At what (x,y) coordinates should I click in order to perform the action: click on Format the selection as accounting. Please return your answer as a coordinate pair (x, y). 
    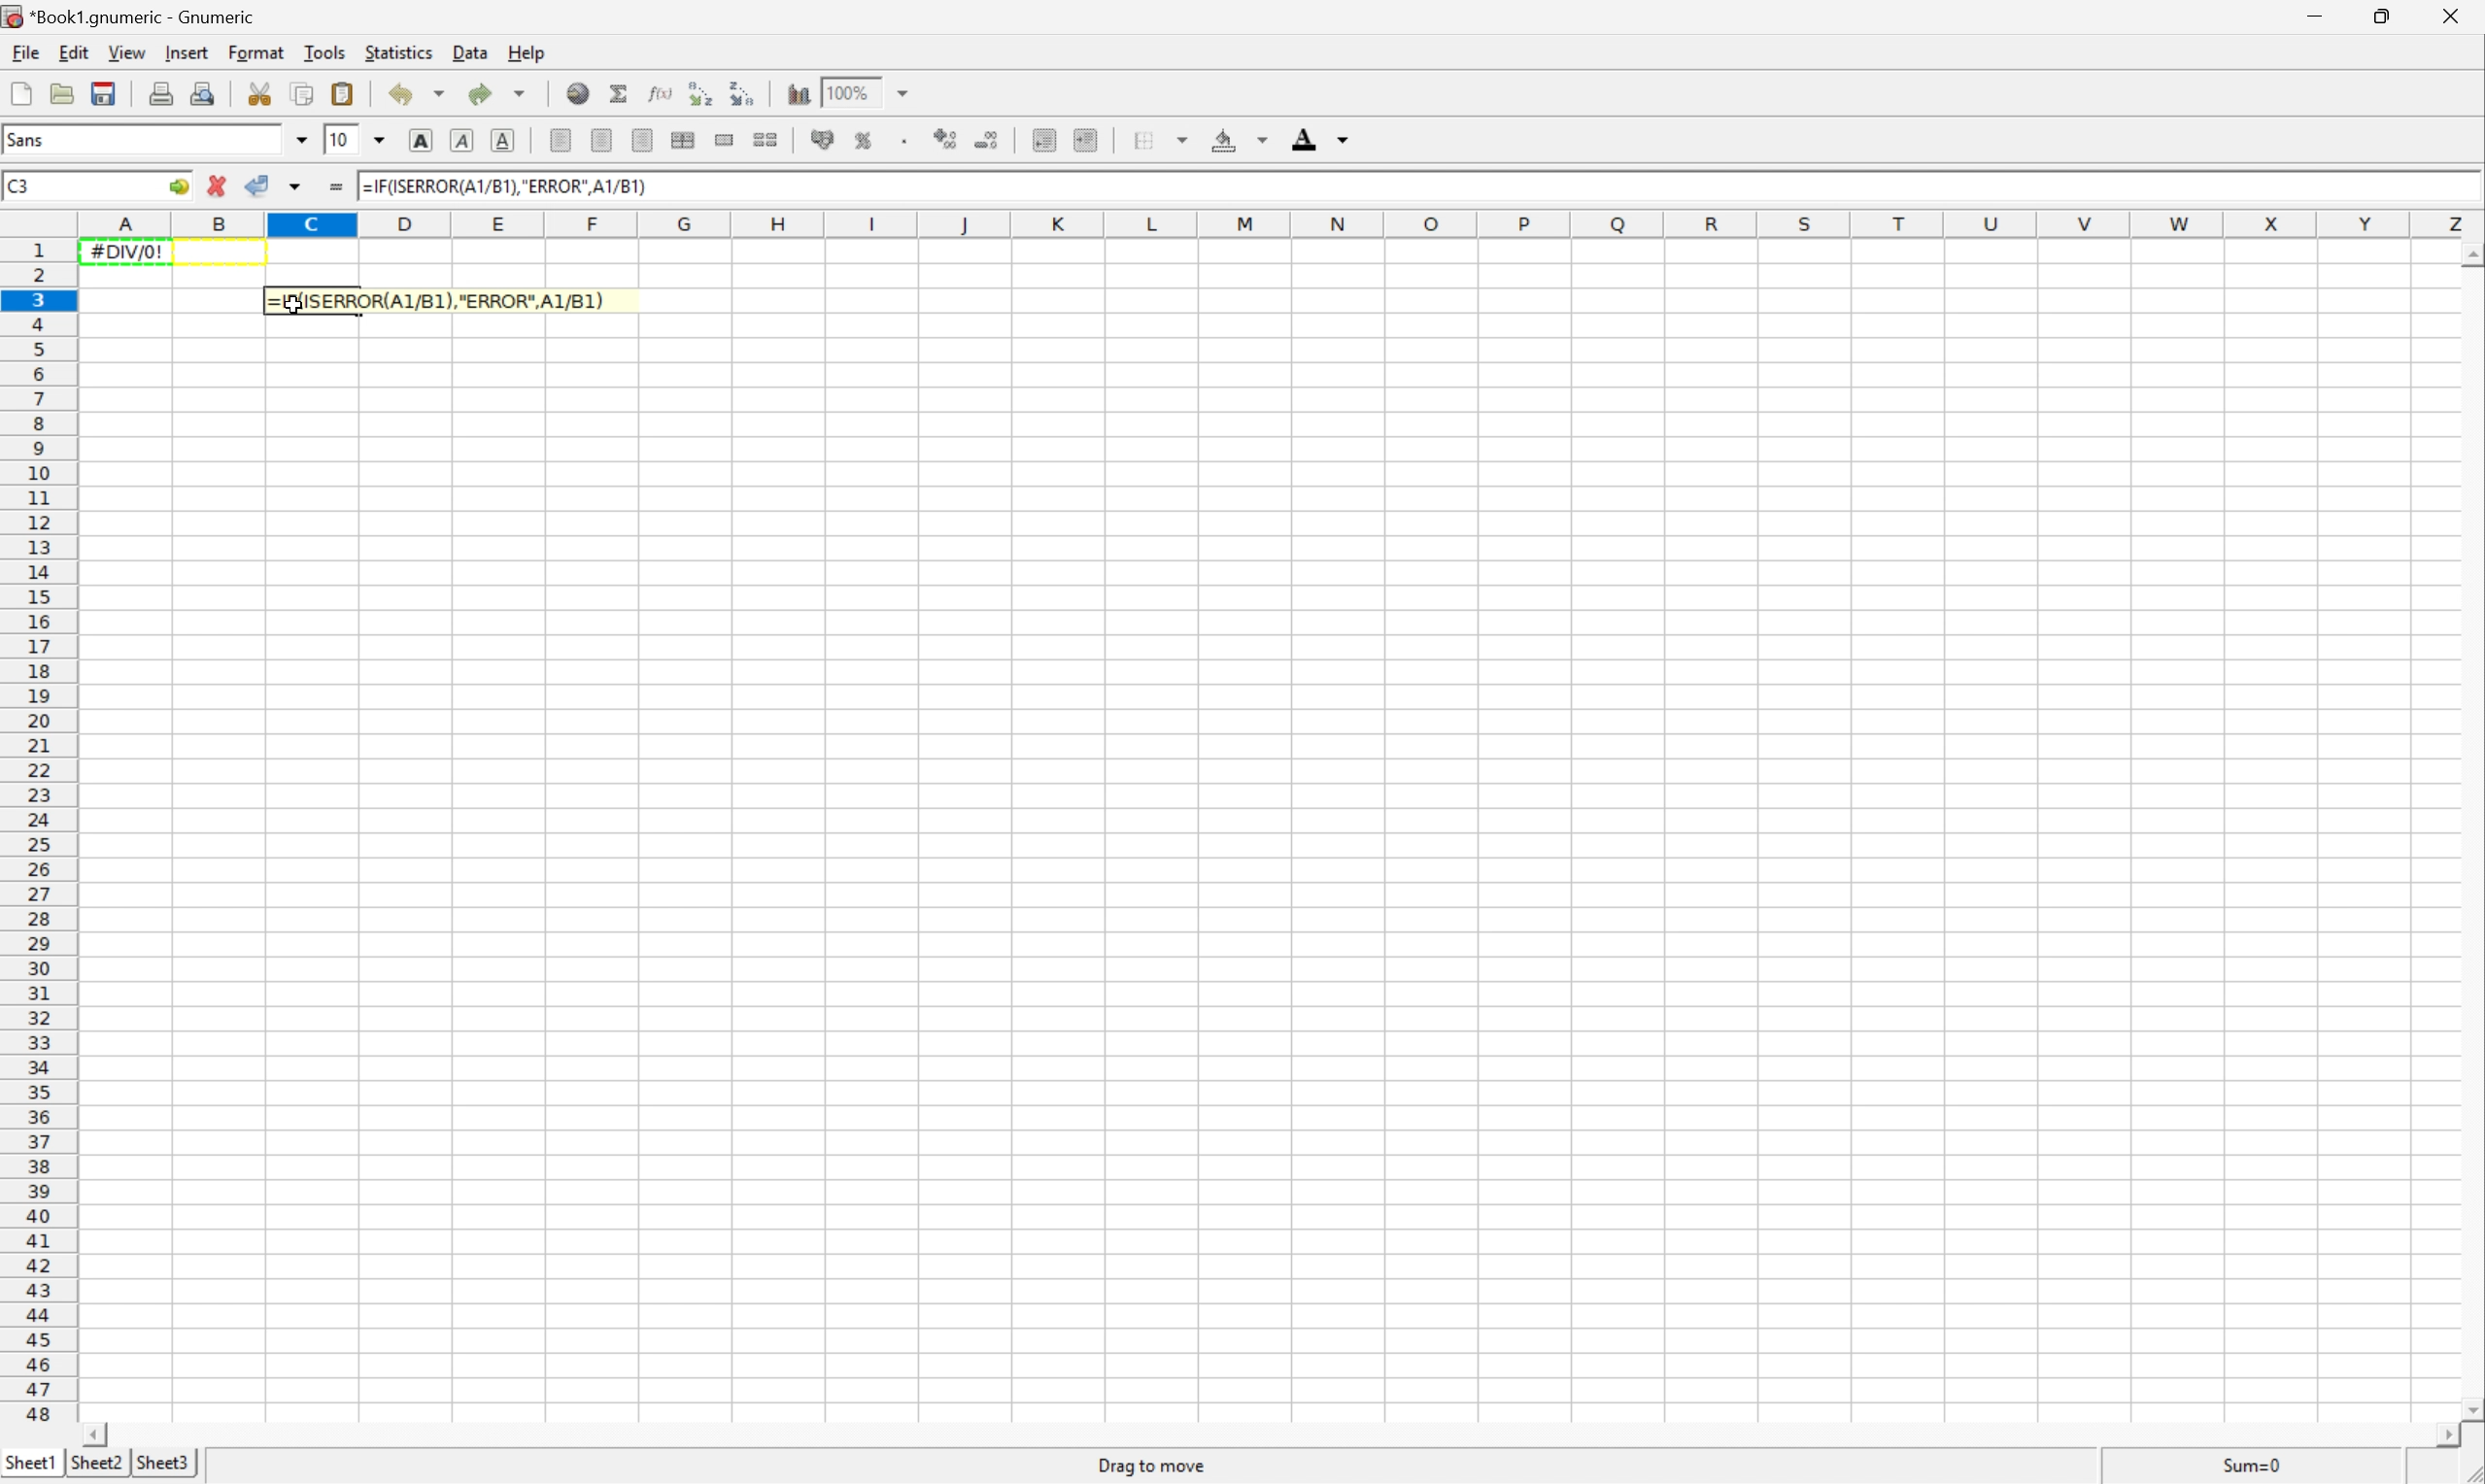
    Looking at the image, I should click on (822, 139).